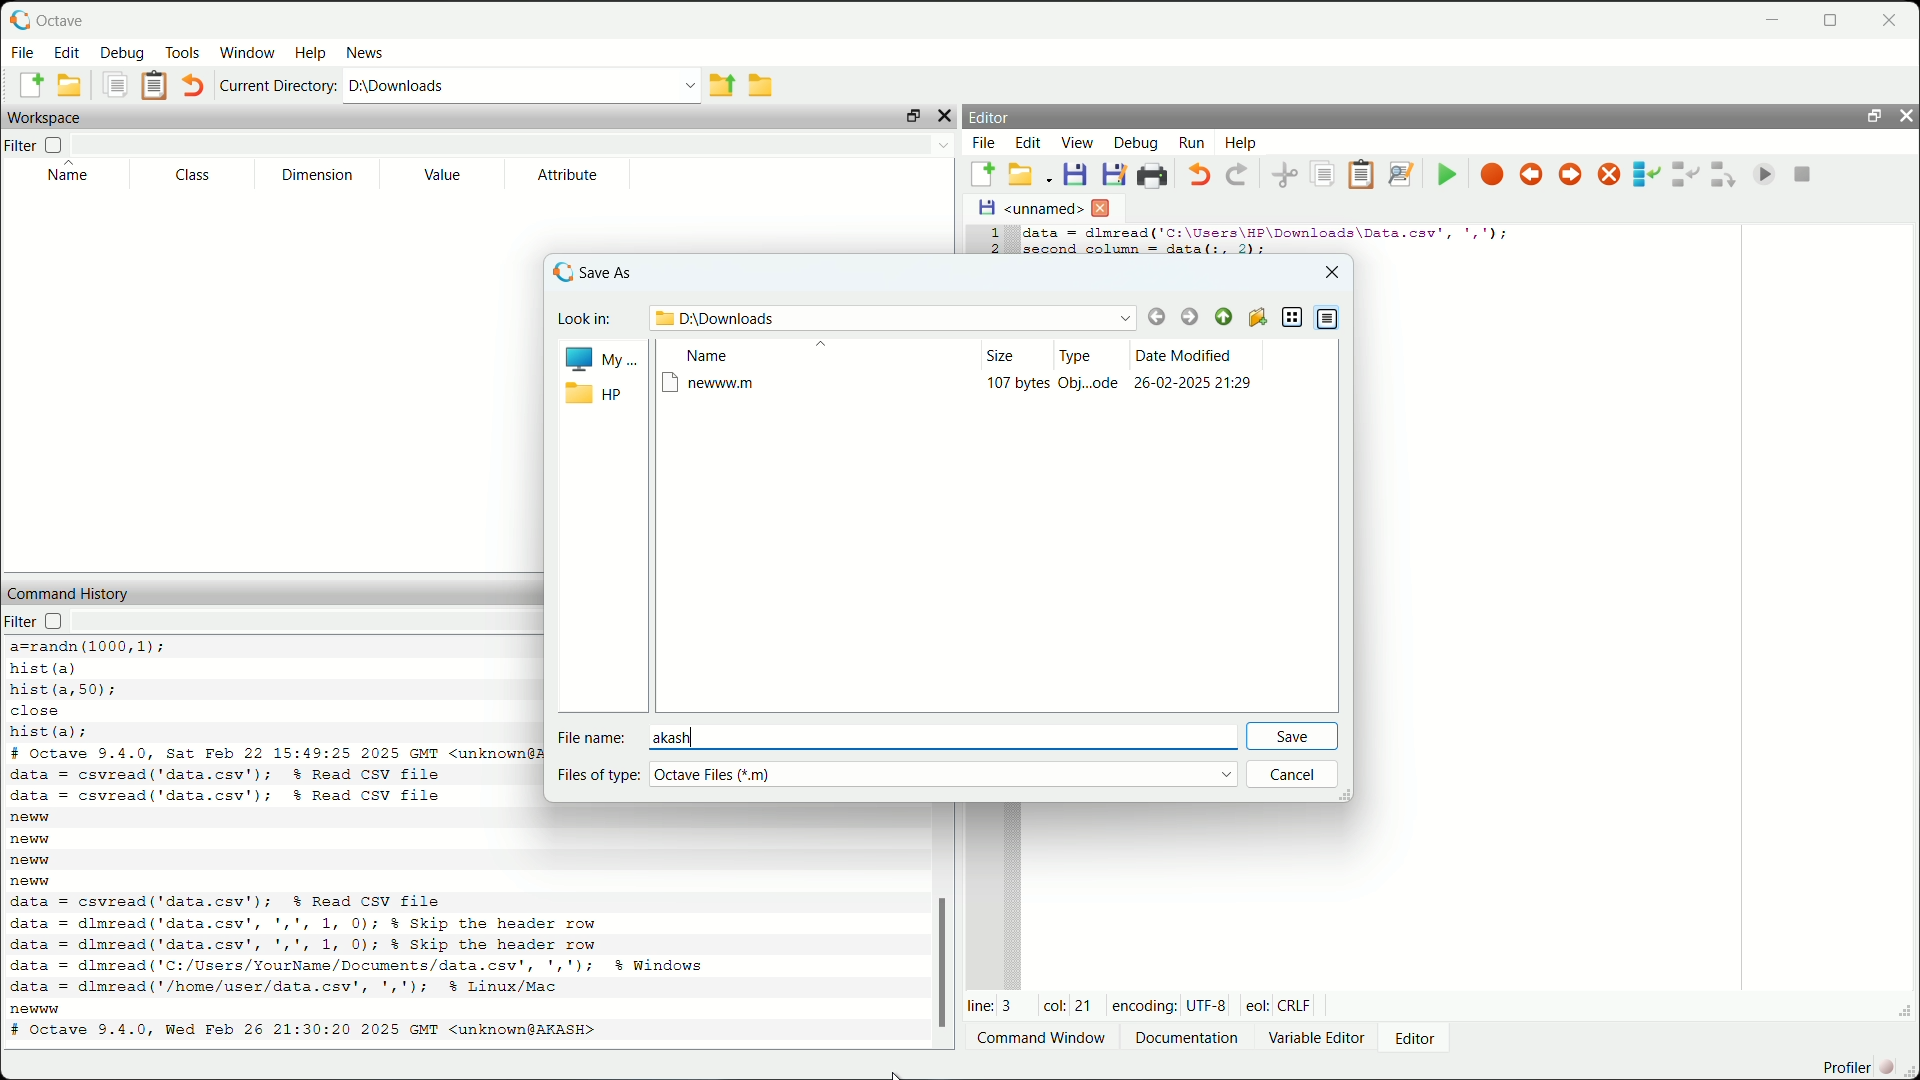 This screenshot has width=1920, height=1080. What do you see at coordinates (1078, 146) in the screenshot?
I see `view` at bounding box center [1078, 146].